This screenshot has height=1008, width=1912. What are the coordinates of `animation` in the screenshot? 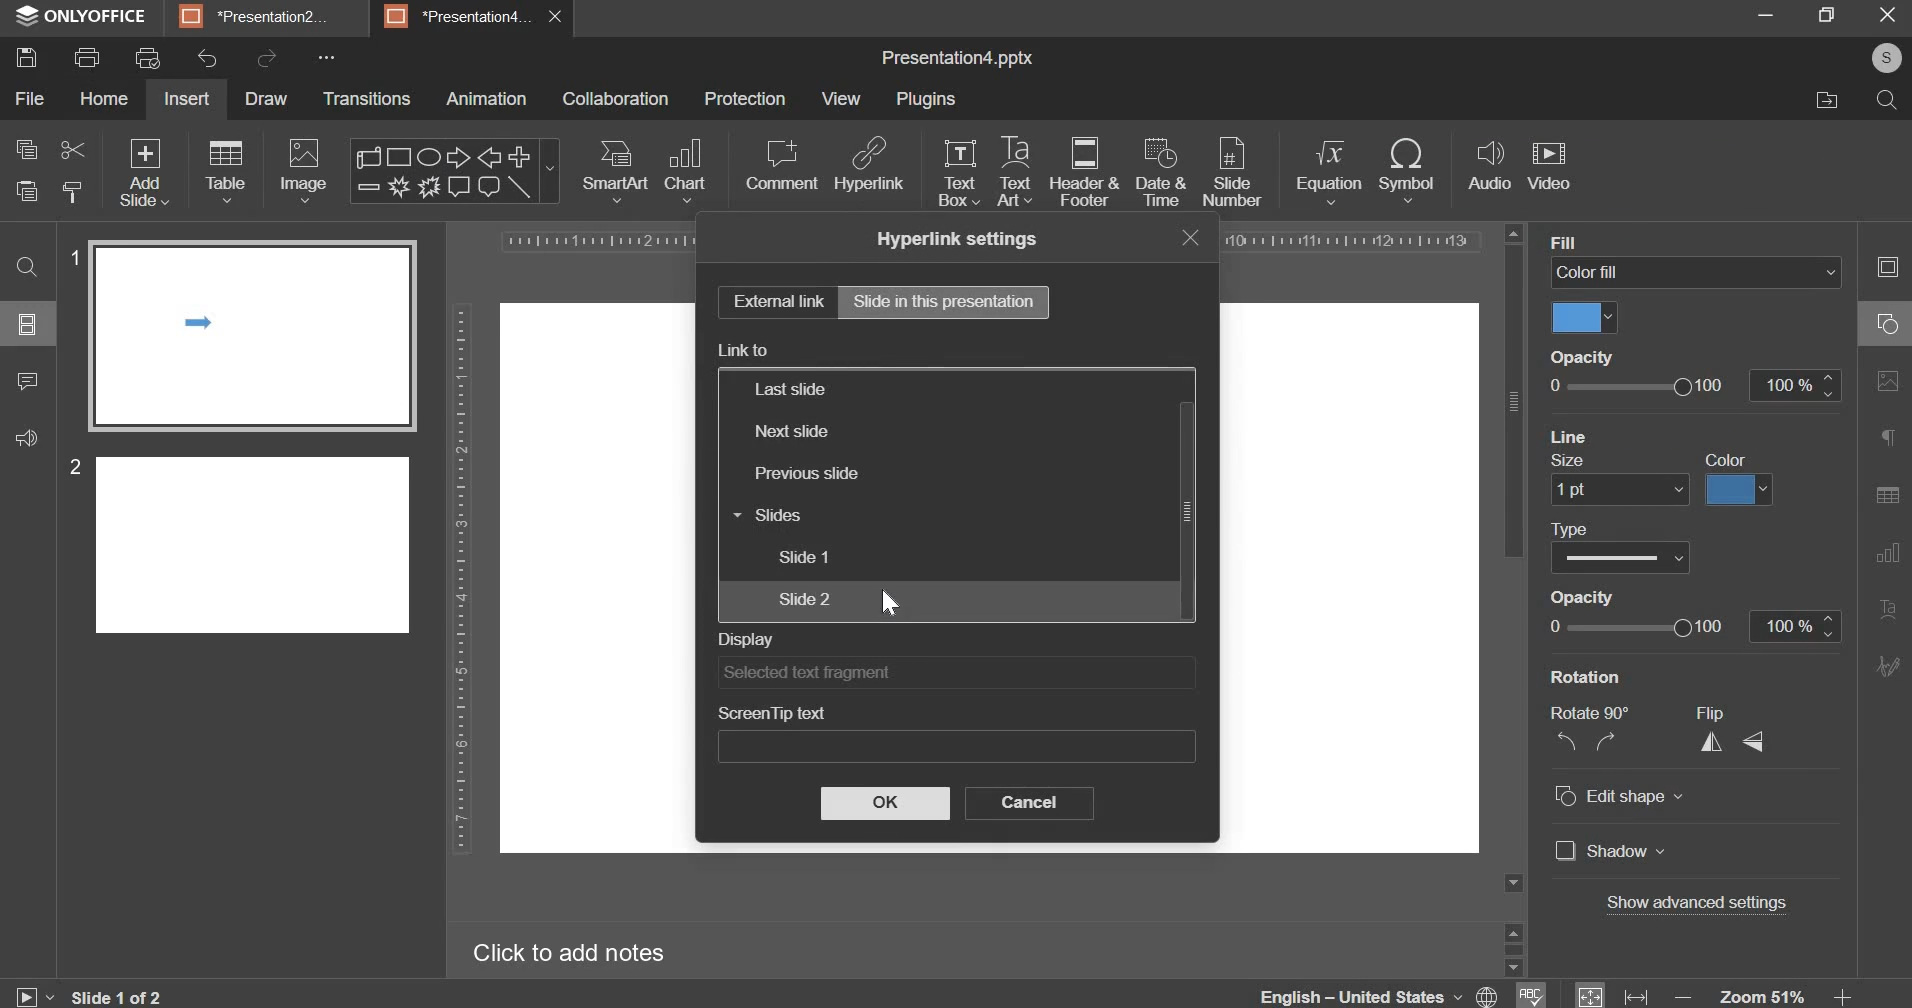 It's located at (485, 101).